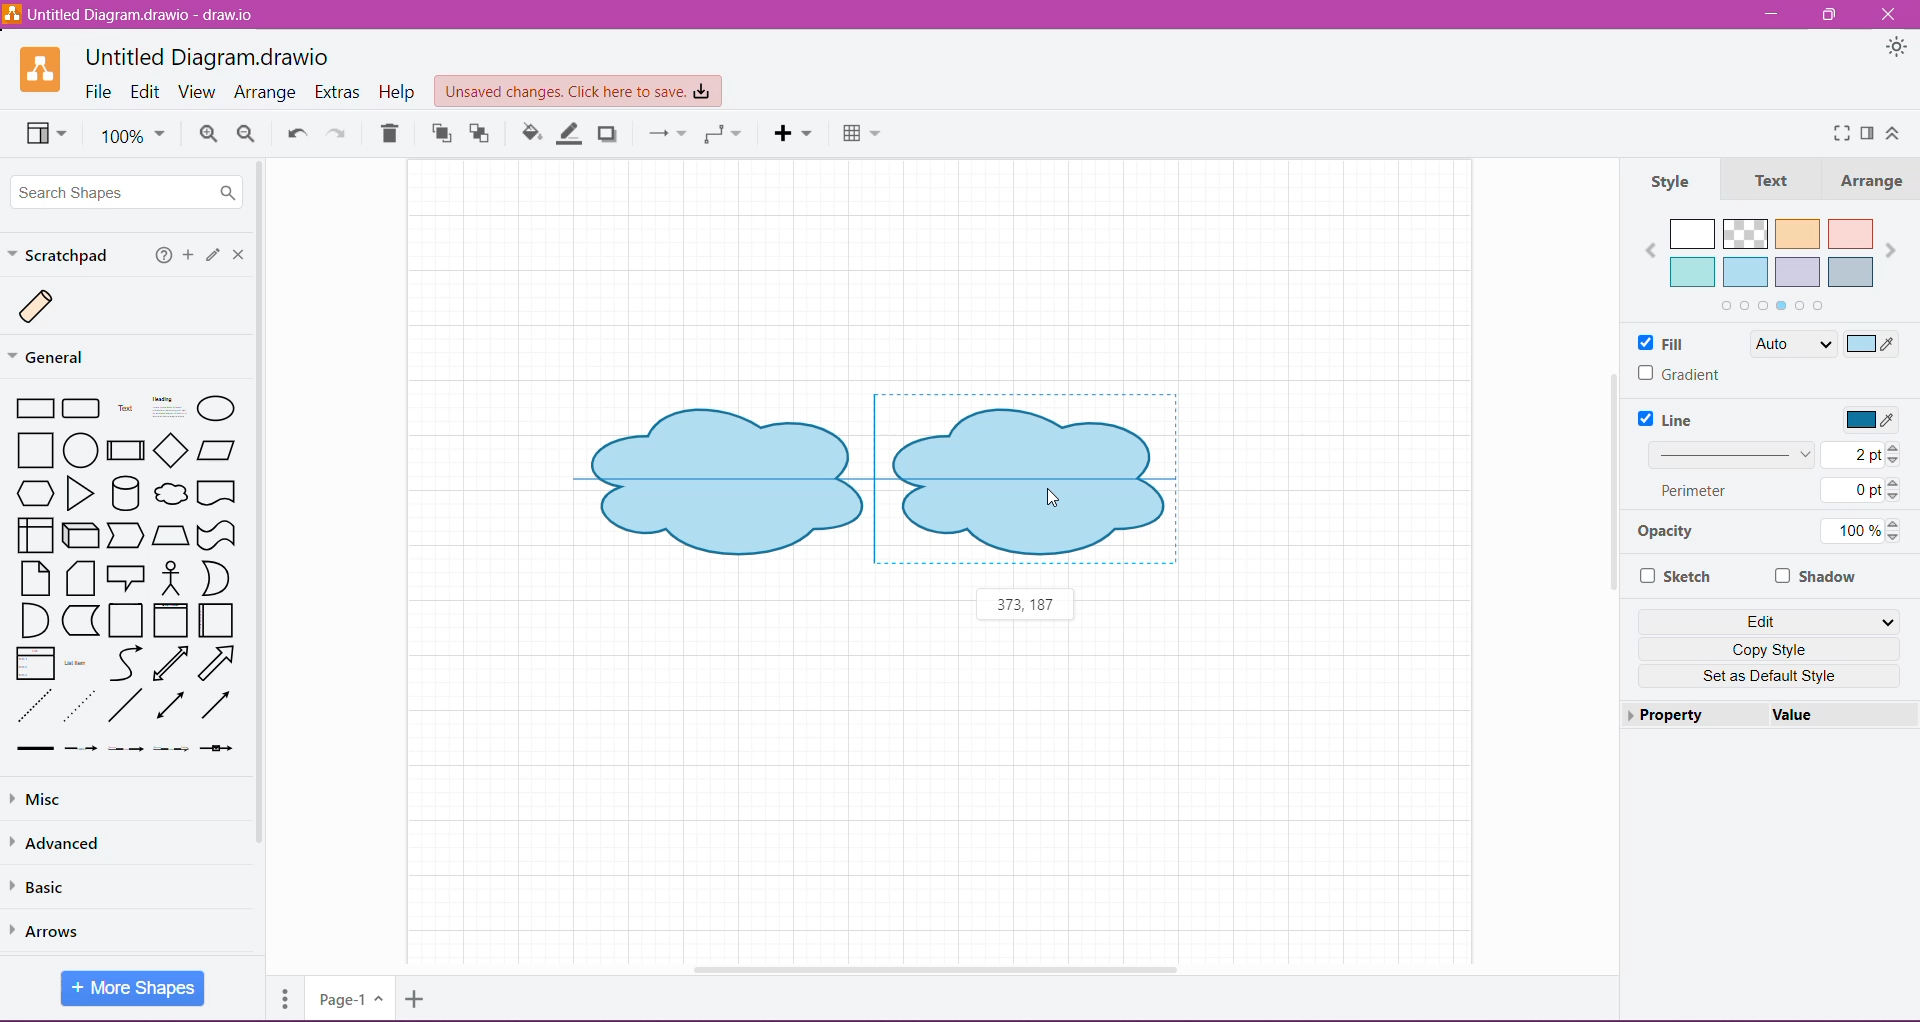 Image resolution: width=1920 pixels, height=1022 pixels. Describe the element at coordinates (861, 134) in the screenshot. I see `Table` at that location.